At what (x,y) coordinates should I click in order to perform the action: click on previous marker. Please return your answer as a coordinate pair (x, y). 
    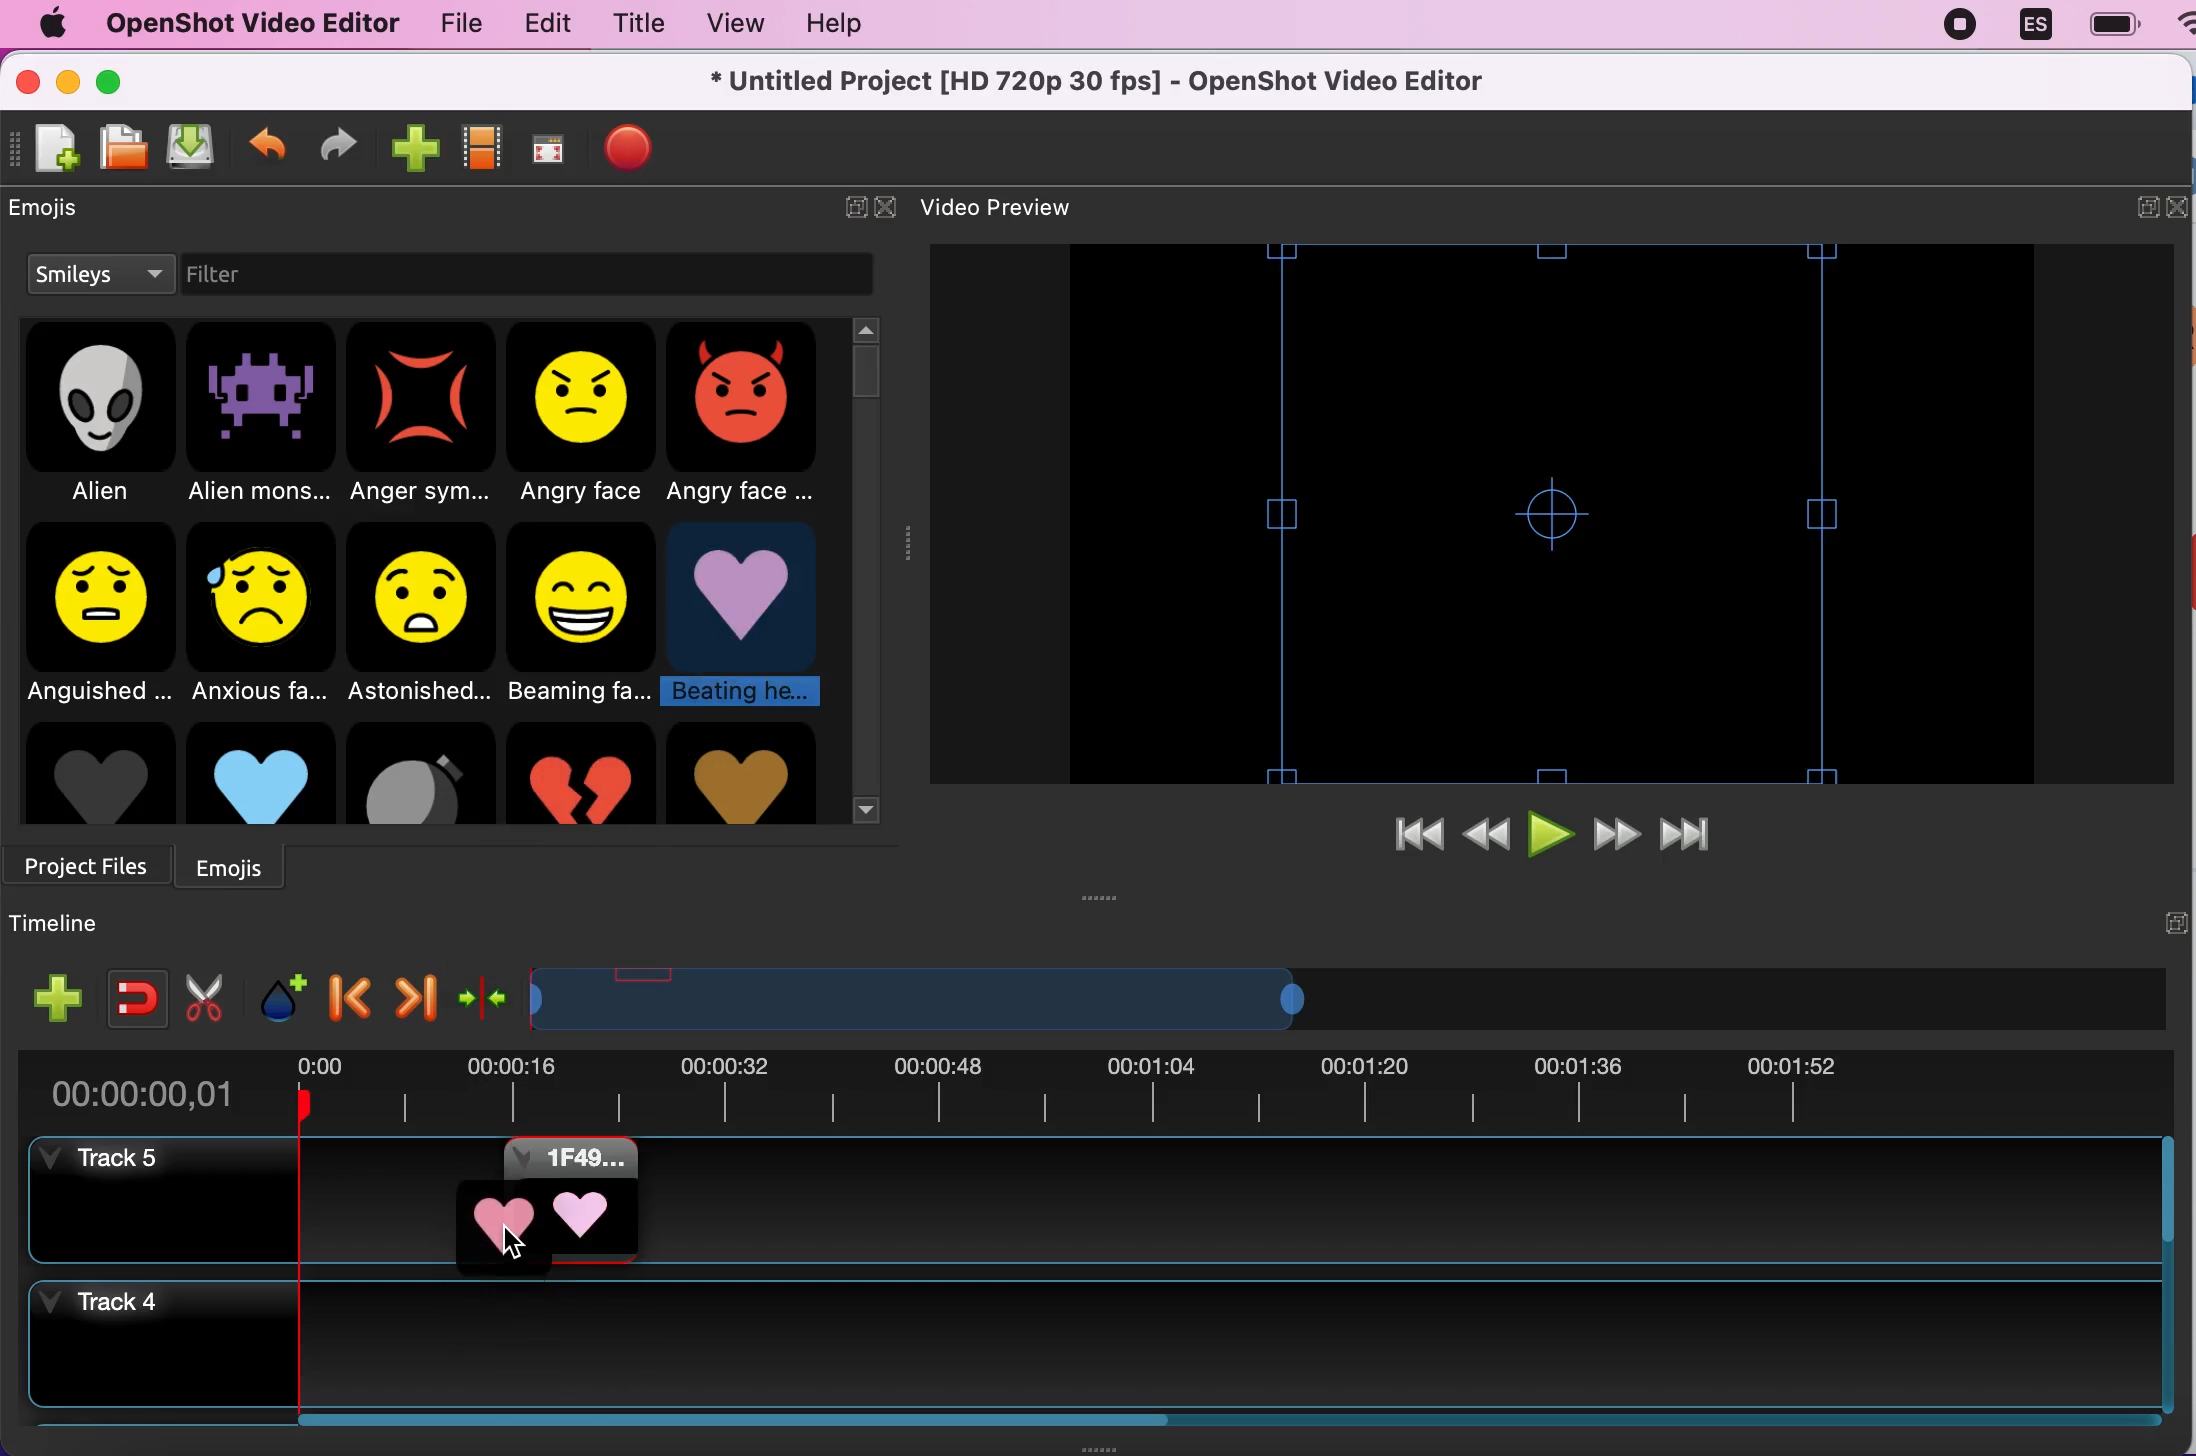
    Looking at the image, I should click on (351, 991).